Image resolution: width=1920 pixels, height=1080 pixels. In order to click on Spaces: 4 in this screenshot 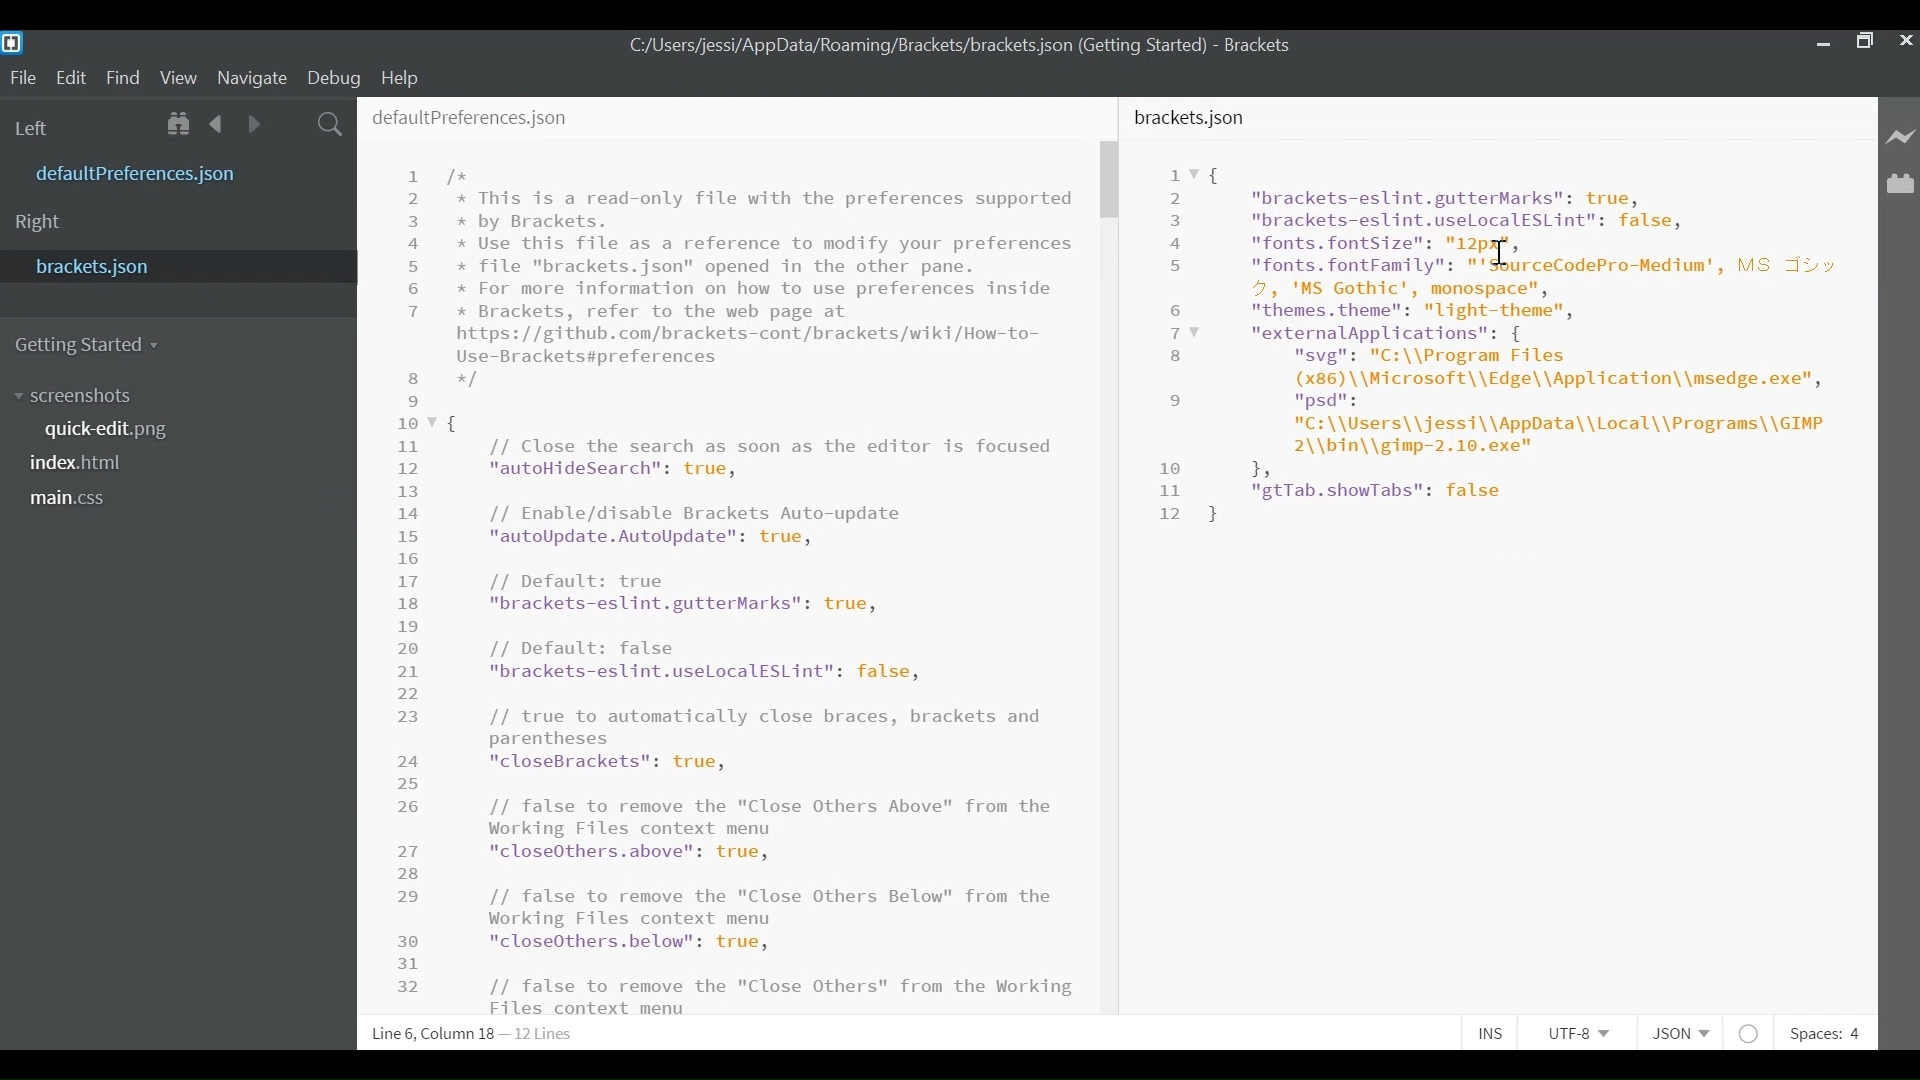, I will do `click(1823, 1033)`.